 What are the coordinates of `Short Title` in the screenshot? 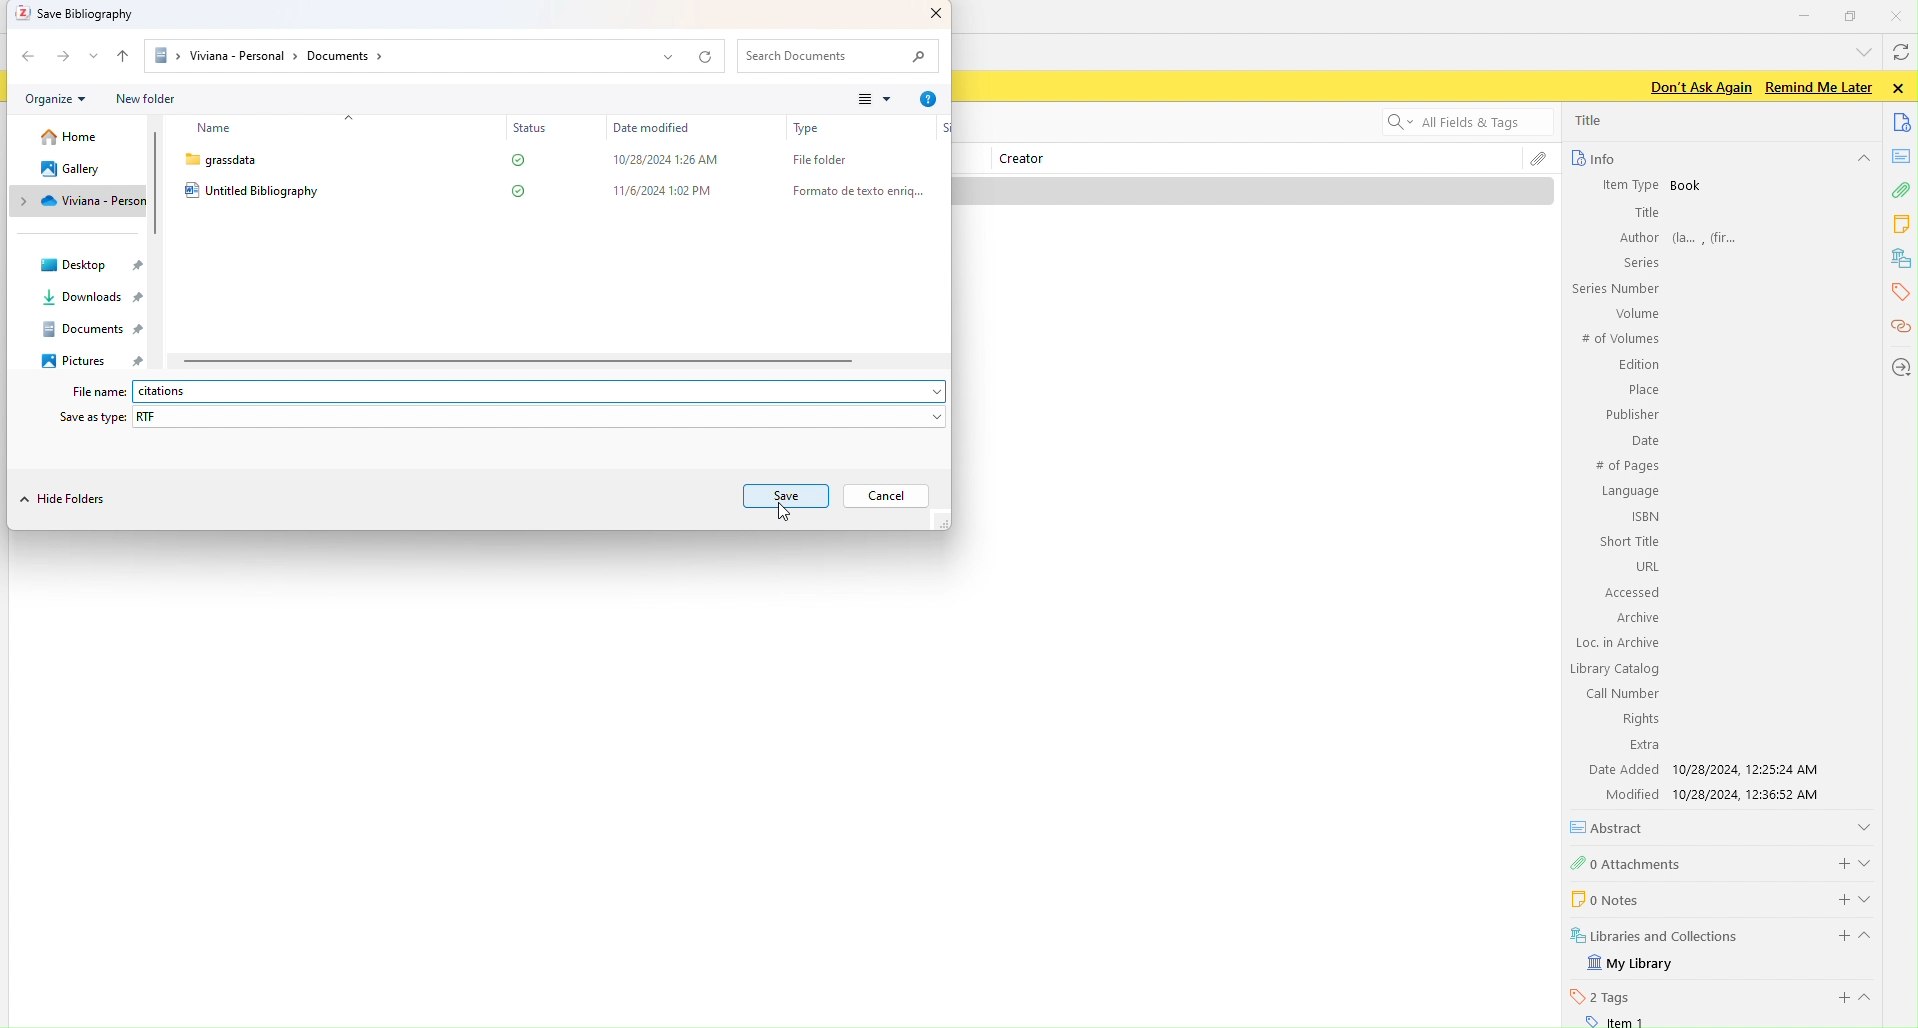 It's located at (1631, 541).